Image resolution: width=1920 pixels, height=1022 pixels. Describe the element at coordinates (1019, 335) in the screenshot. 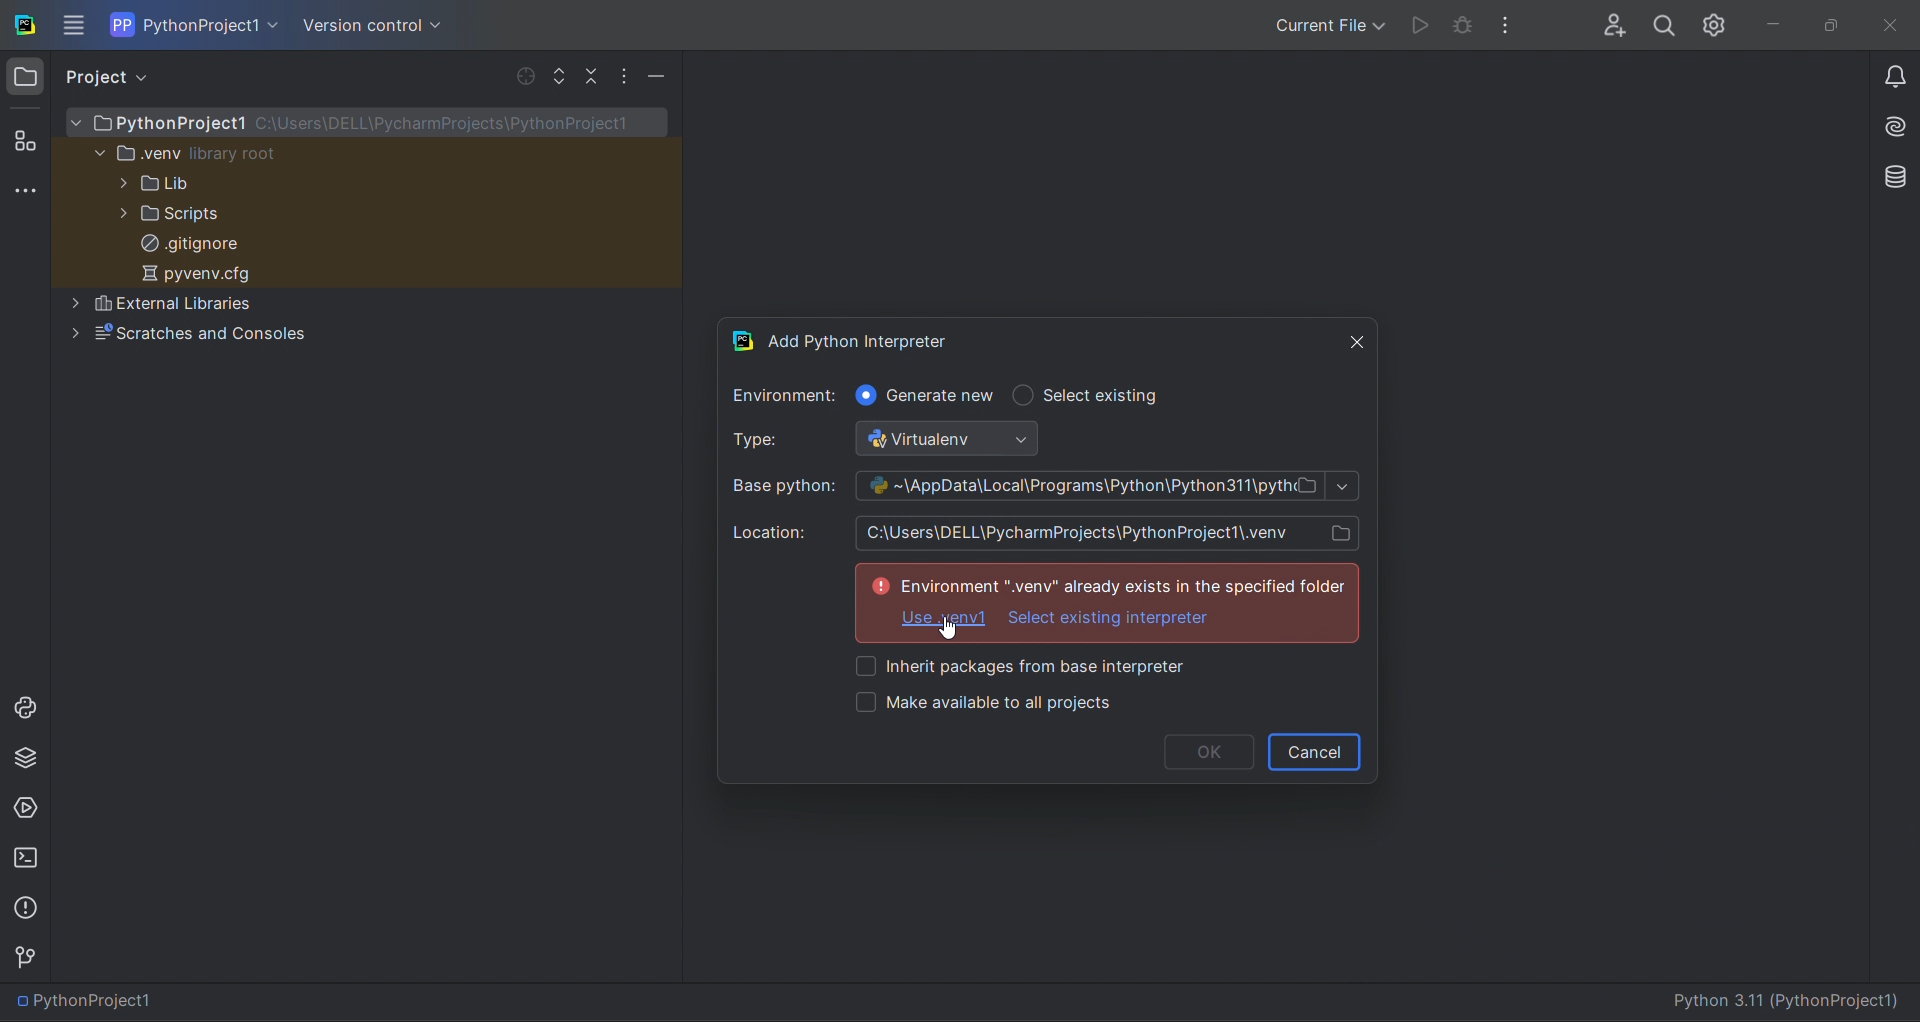

I see `tab title` at that location.